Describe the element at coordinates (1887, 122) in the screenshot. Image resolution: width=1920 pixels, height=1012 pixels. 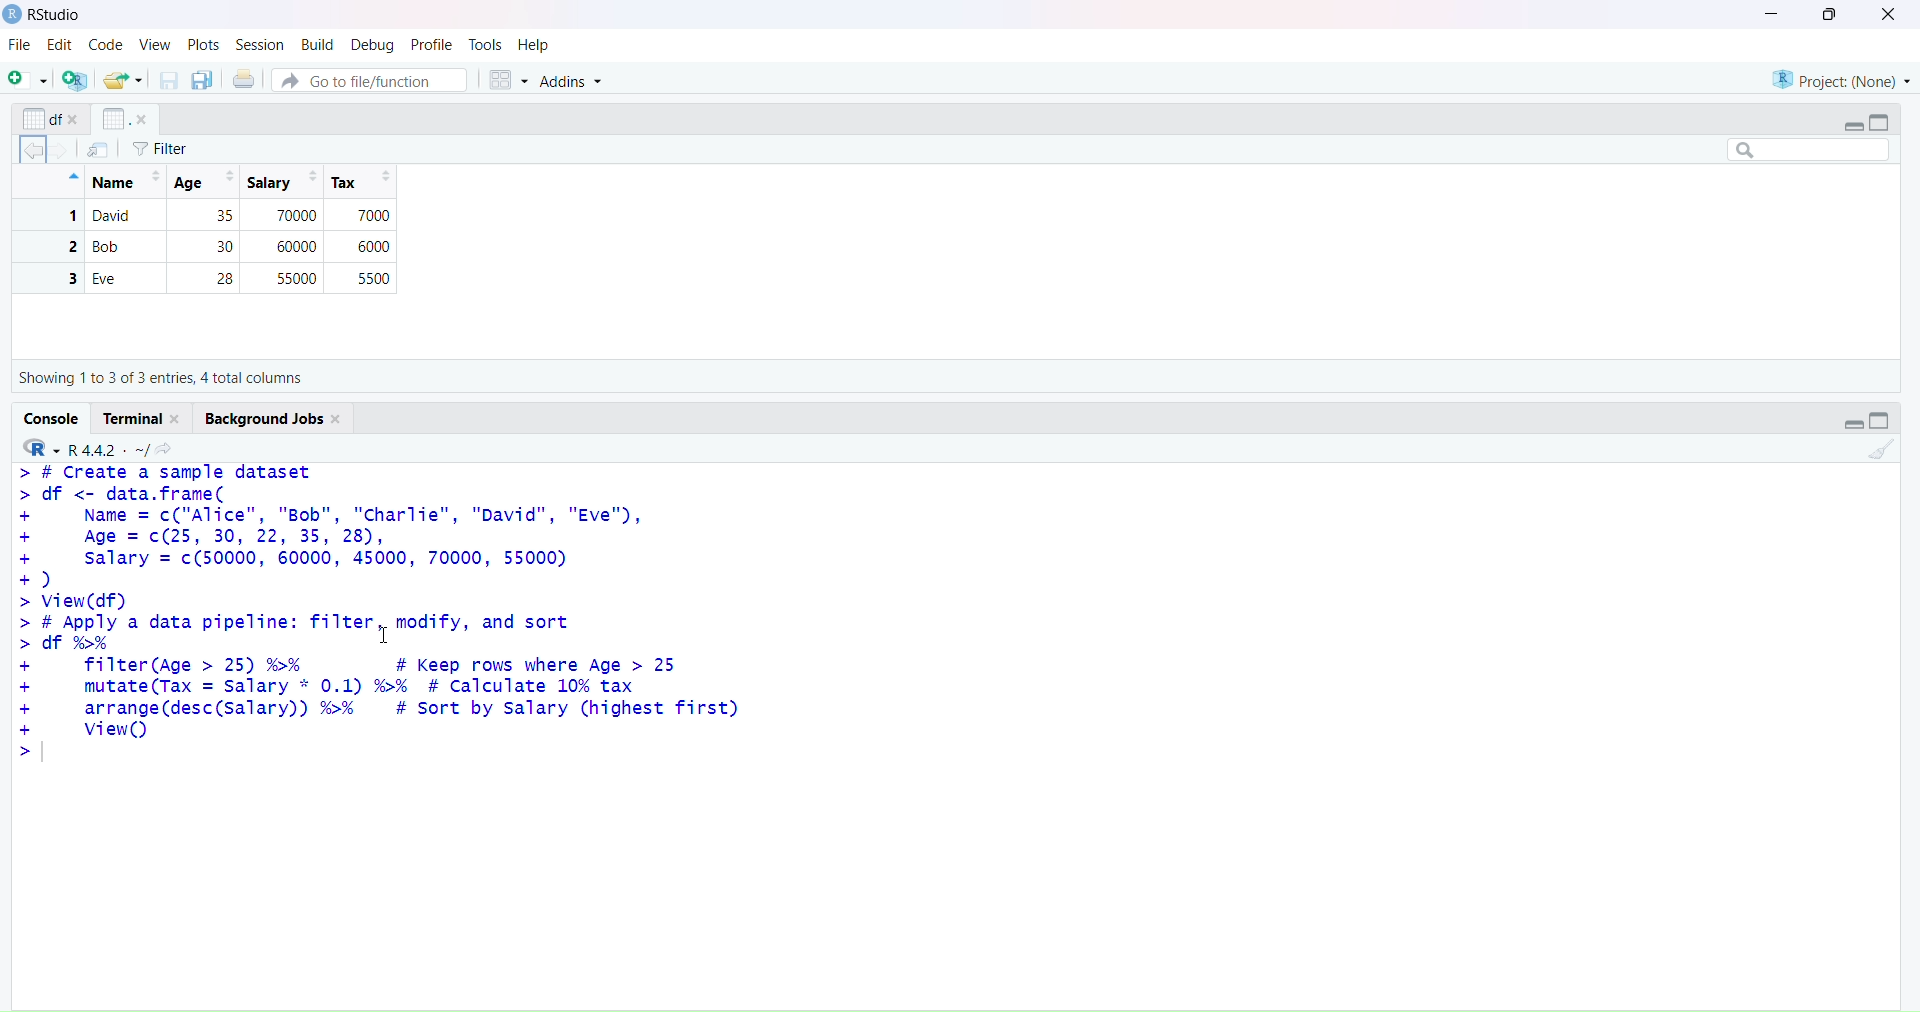
I see `collapse` at that location.